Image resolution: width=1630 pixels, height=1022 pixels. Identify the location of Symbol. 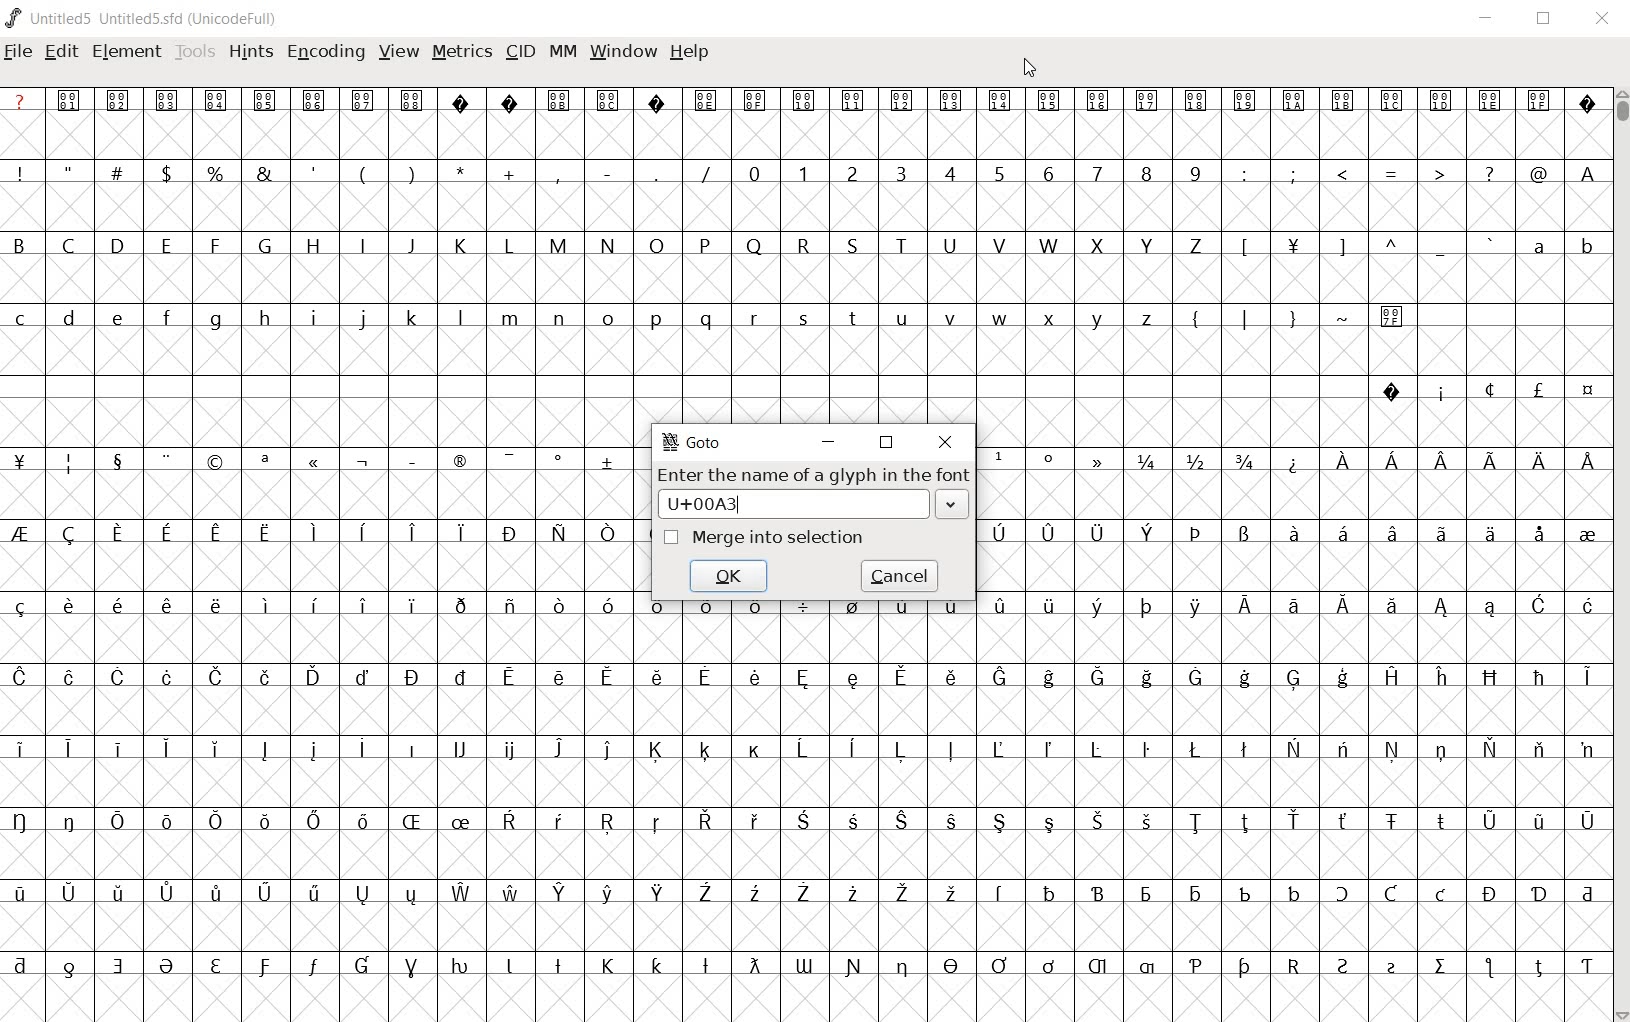
(1491, 461).